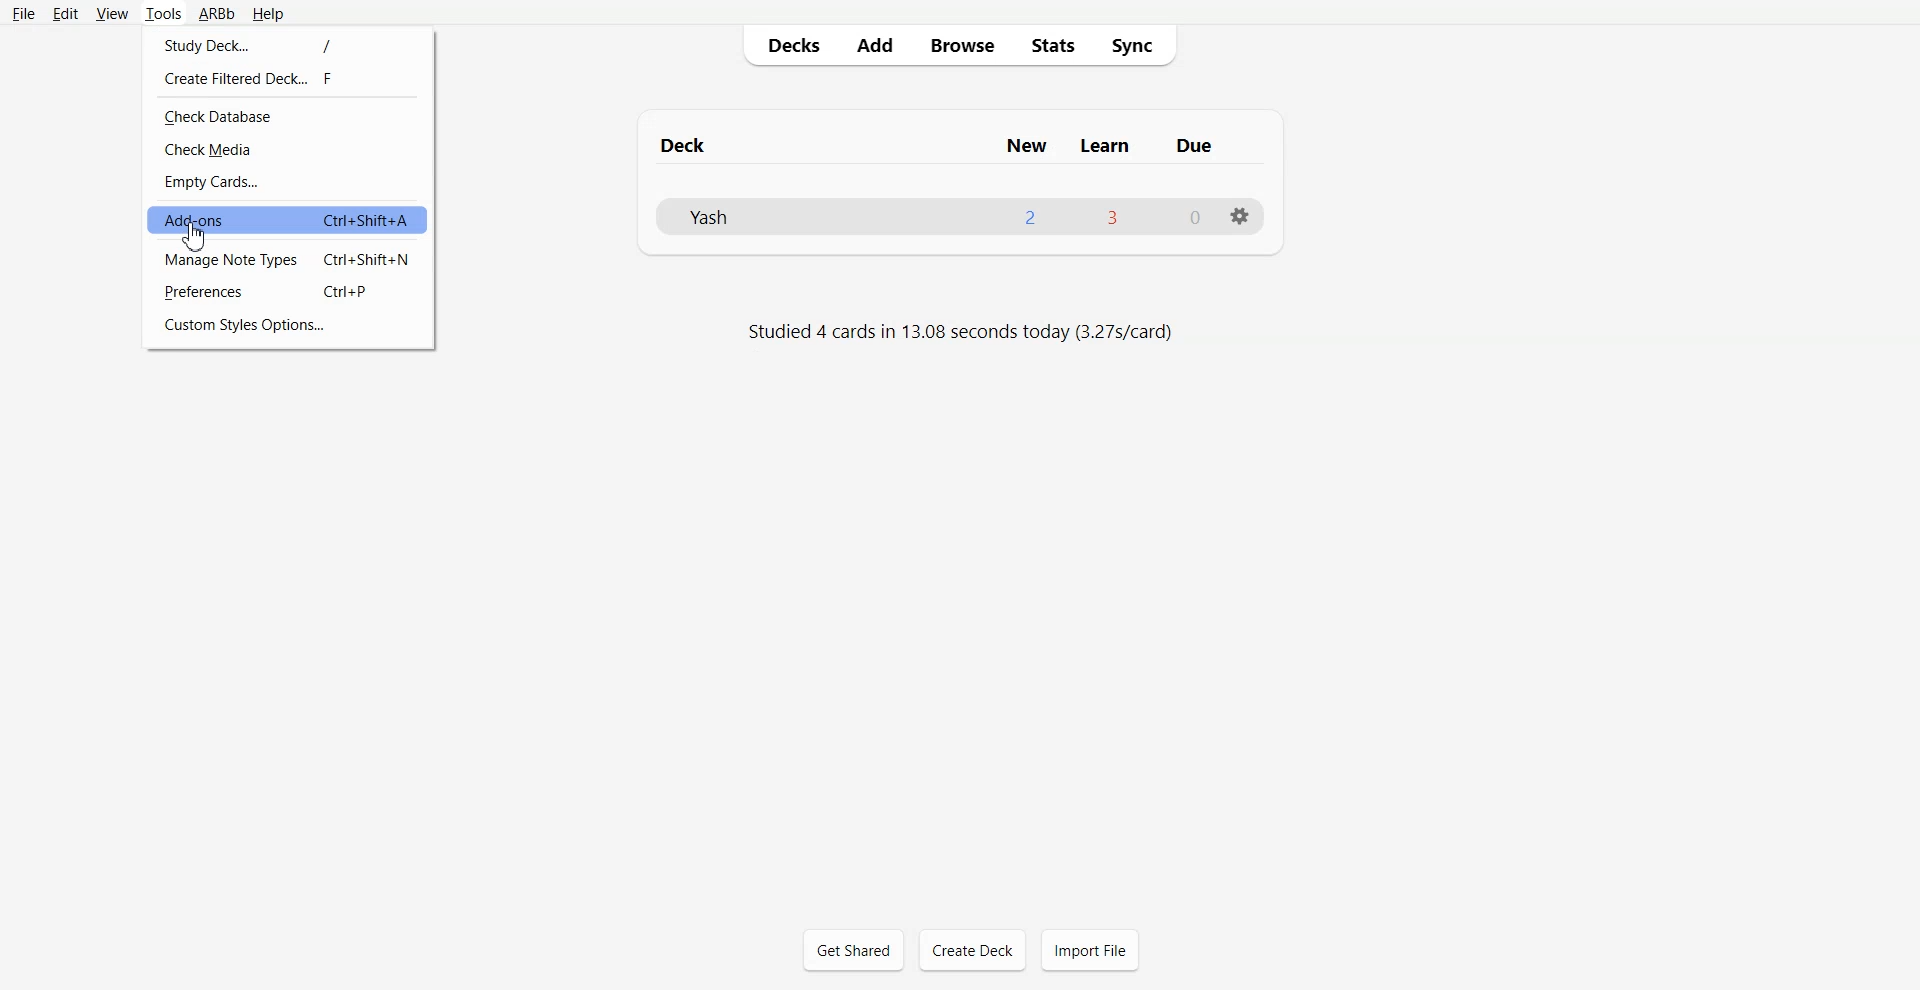  Describe the element at coordinates (164, 12) in the screenshot. I see `tools` at that location.